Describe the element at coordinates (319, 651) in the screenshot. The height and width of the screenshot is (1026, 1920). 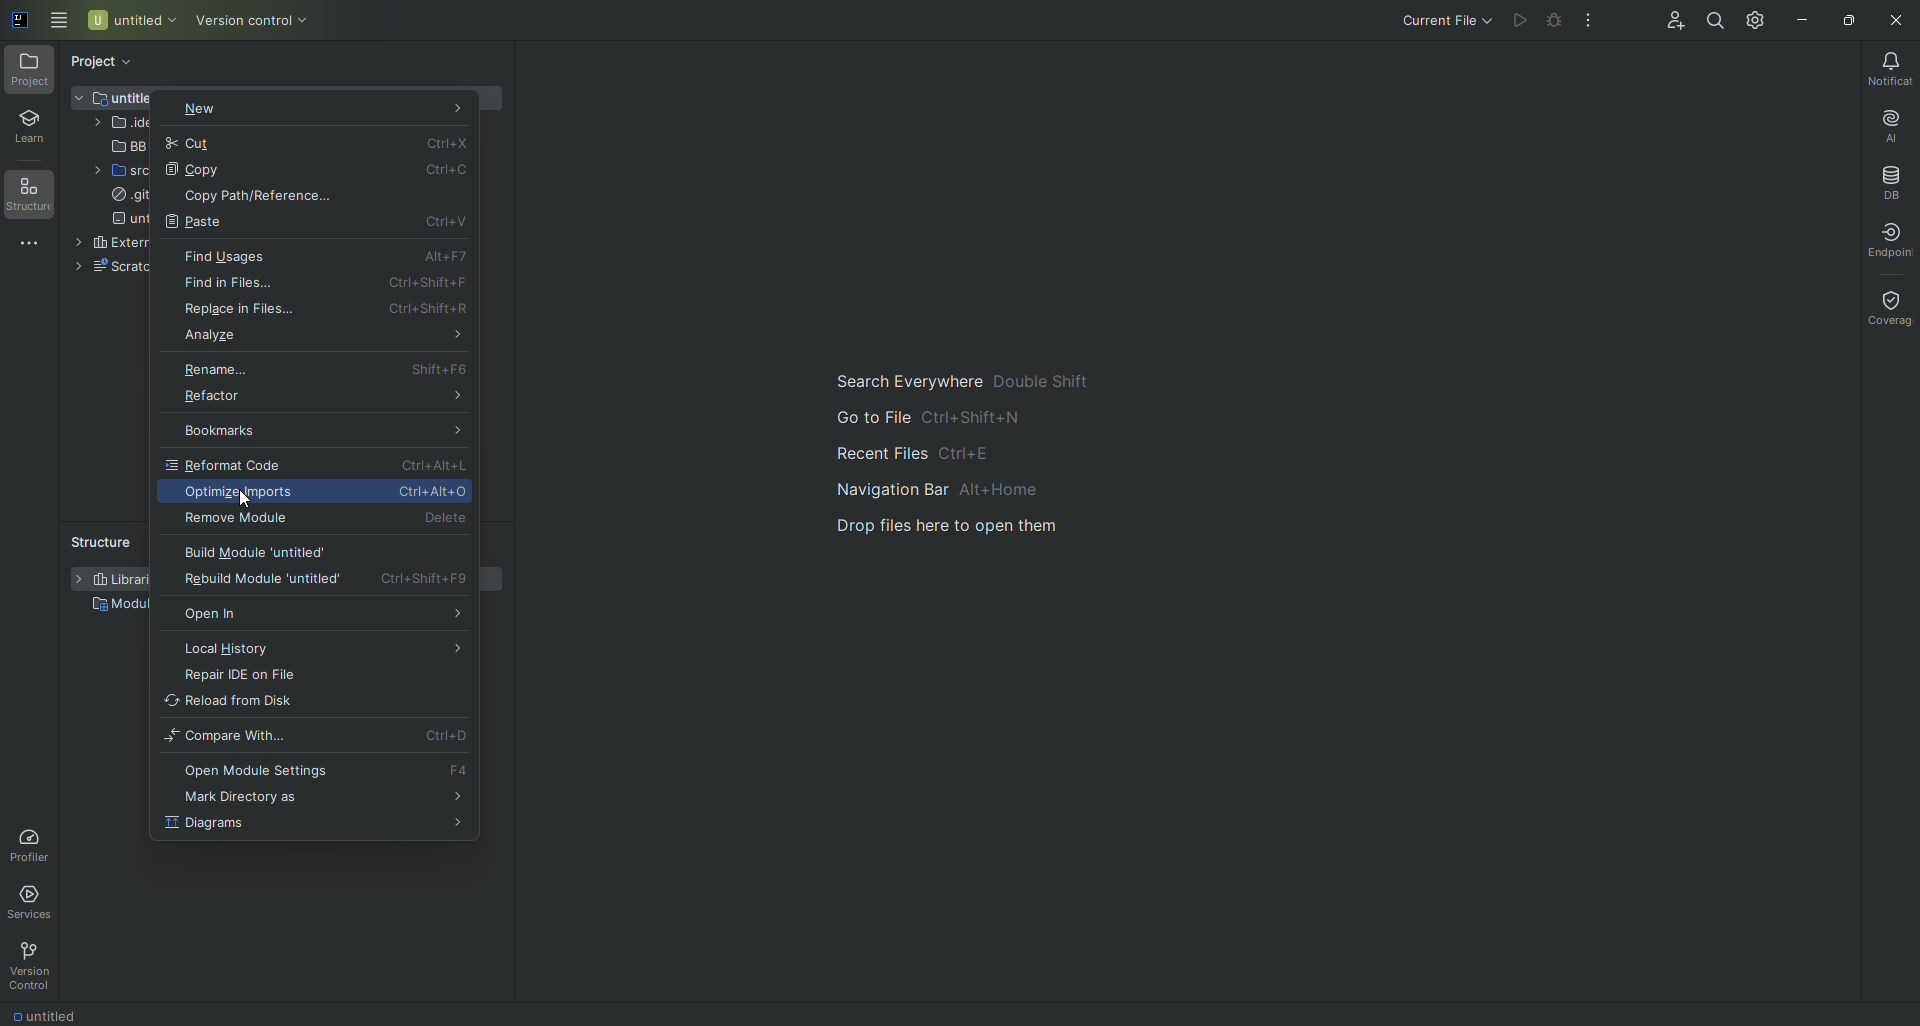
I see `Local History` at that location.